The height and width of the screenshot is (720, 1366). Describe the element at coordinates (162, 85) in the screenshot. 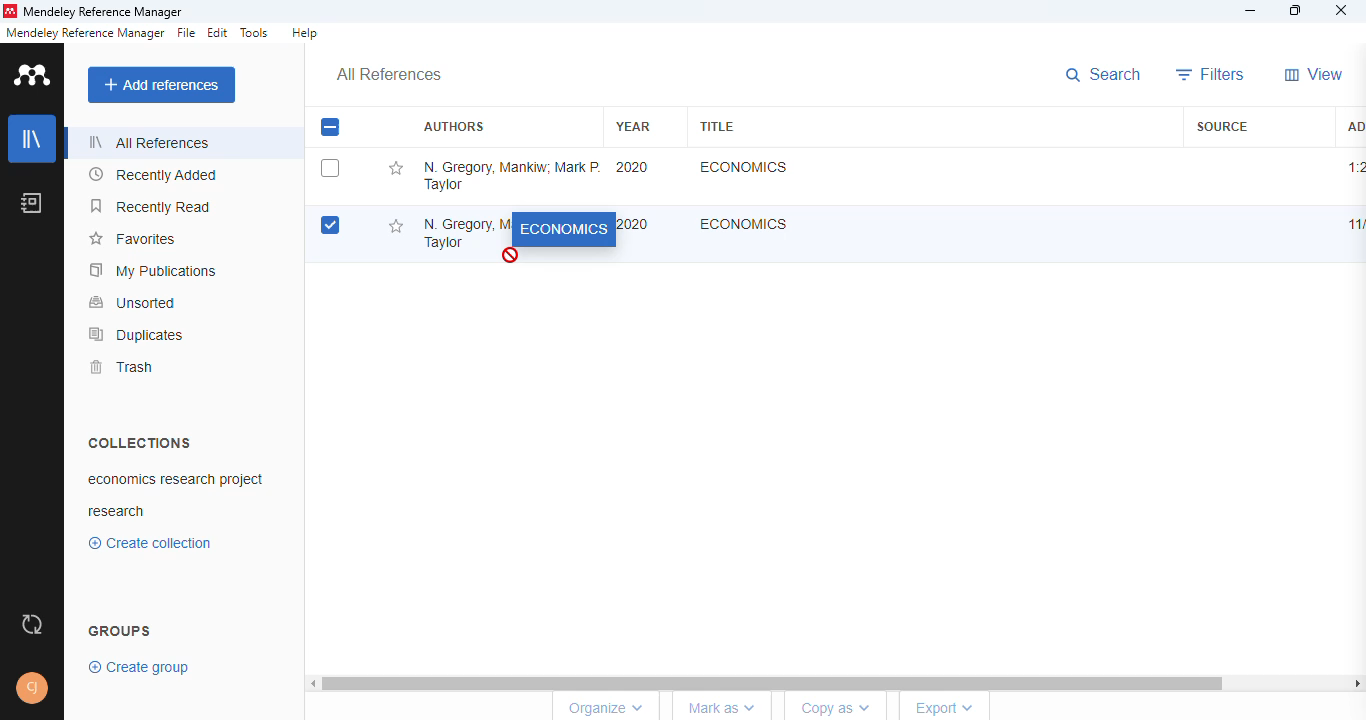

I see `add references` at that location.